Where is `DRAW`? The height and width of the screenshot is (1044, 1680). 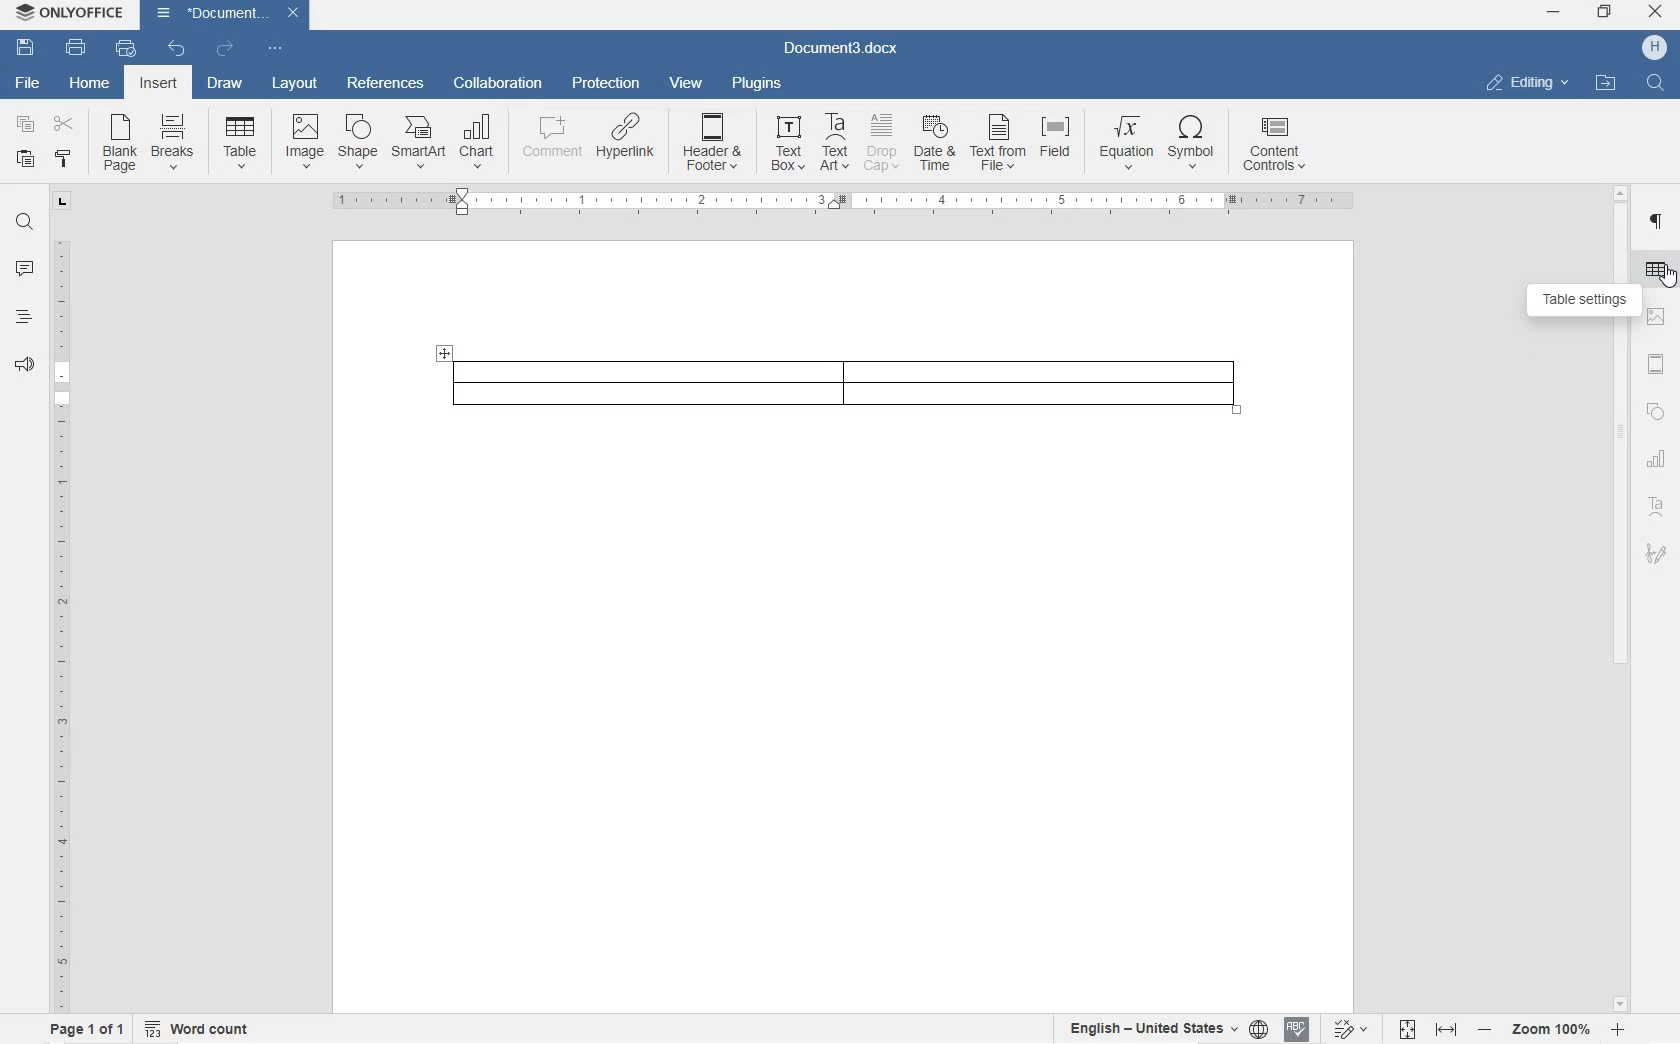
DRAW is located at coordinates (223, 86).